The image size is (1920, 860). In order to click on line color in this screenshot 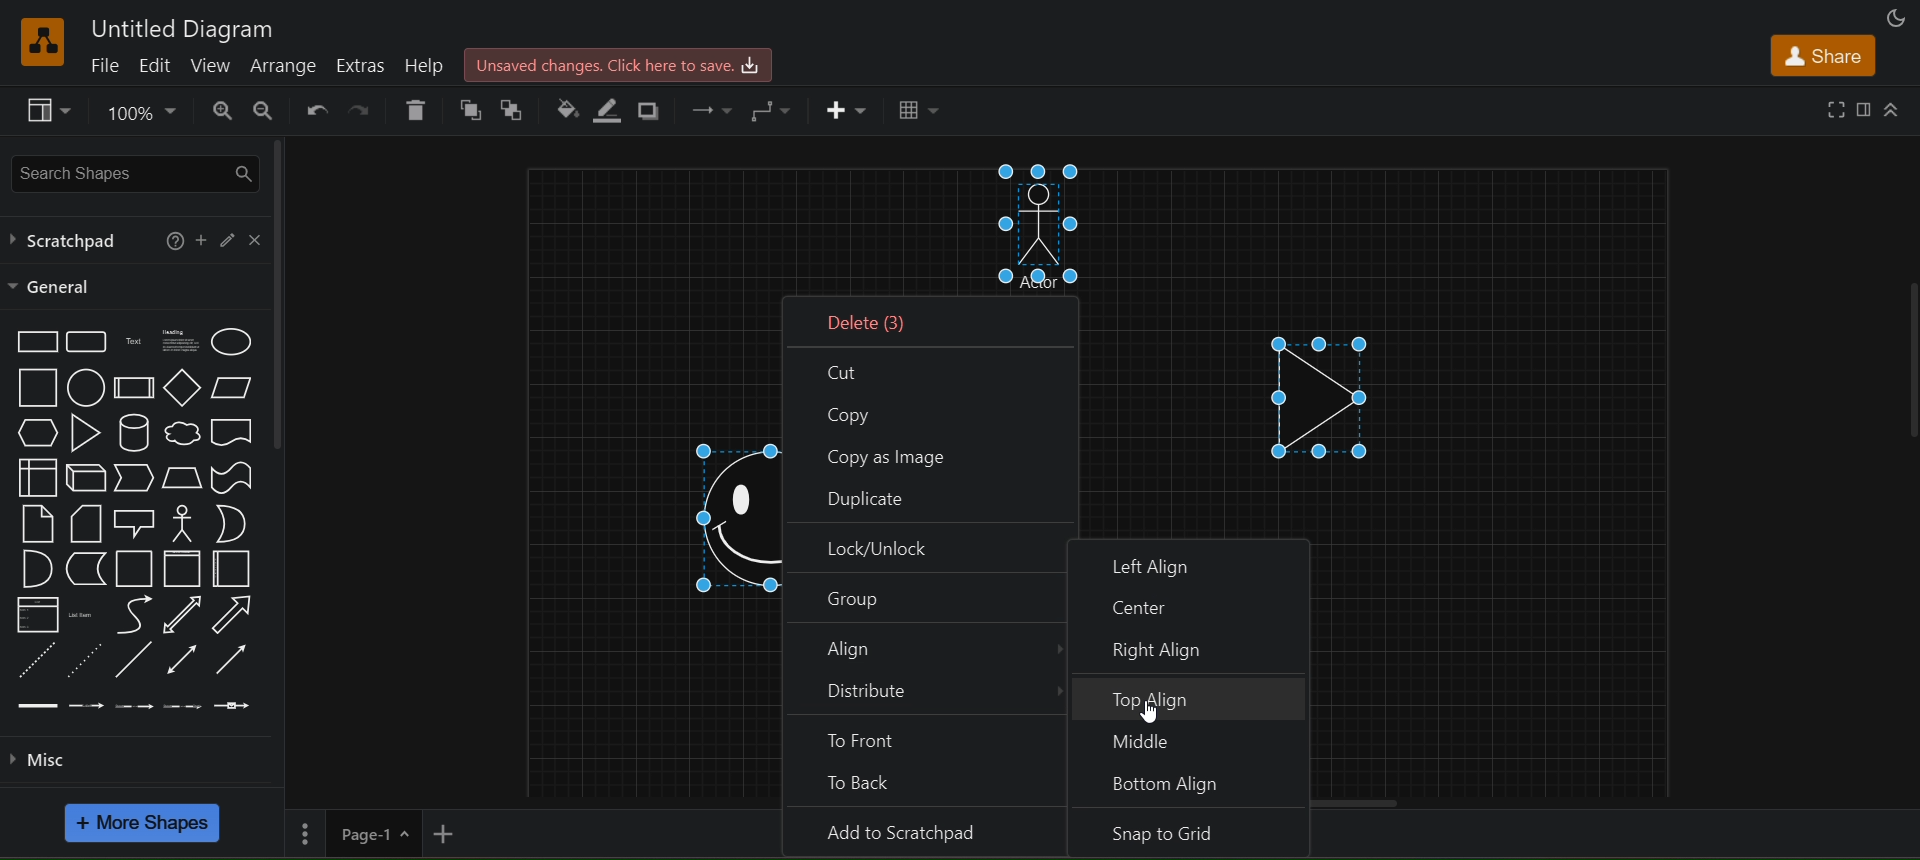, I will do `click(613, 111)`.